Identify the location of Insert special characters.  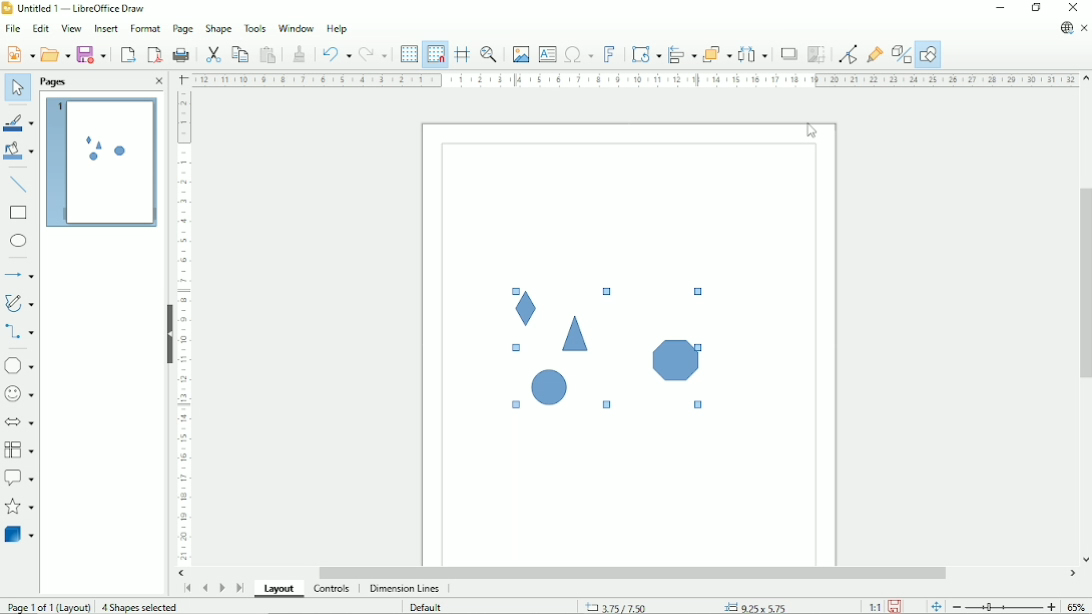
(578, 55).